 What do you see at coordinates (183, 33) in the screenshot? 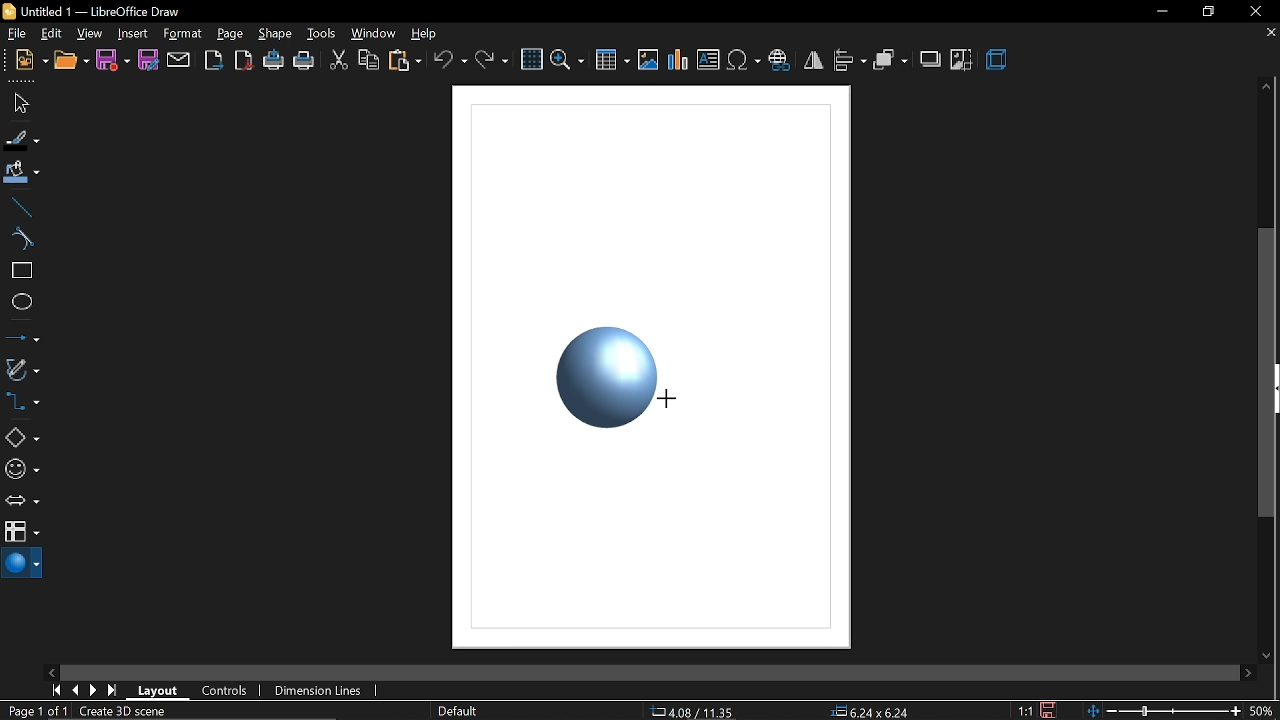
I see `format` at bounding box center [183, 33].